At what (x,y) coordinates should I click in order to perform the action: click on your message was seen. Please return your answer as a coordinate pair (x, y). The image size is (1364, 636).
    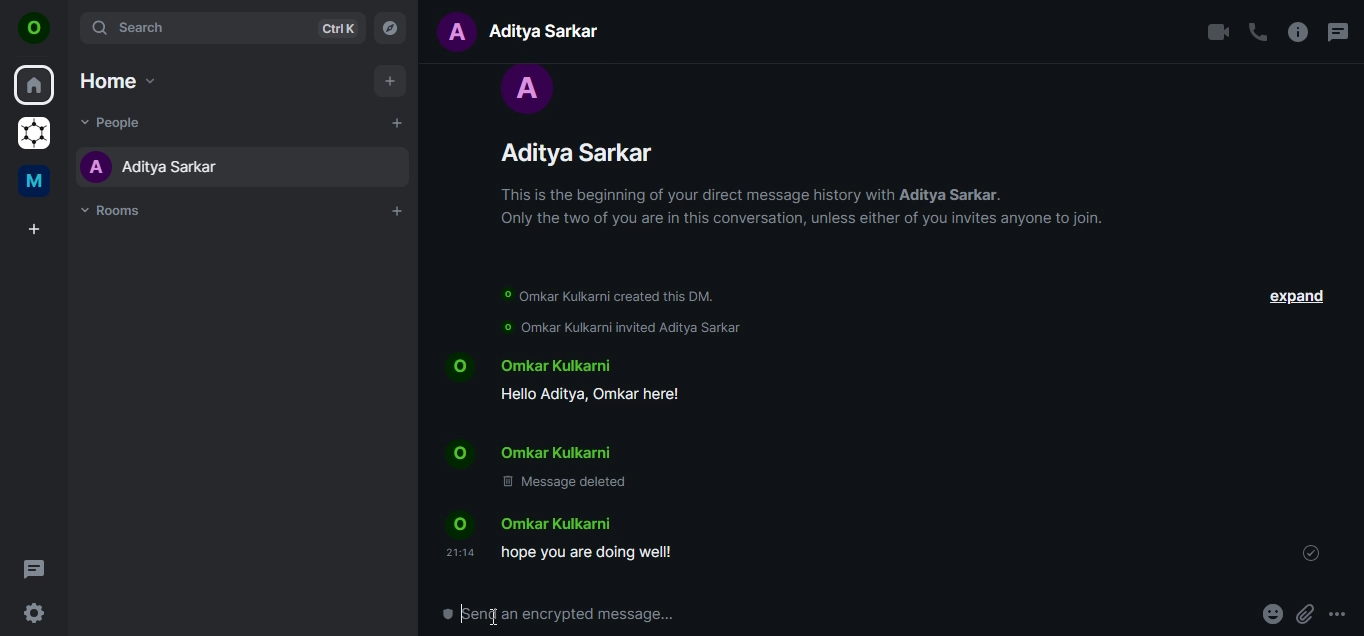
    Looking at the image, I should click on (1310, 551).